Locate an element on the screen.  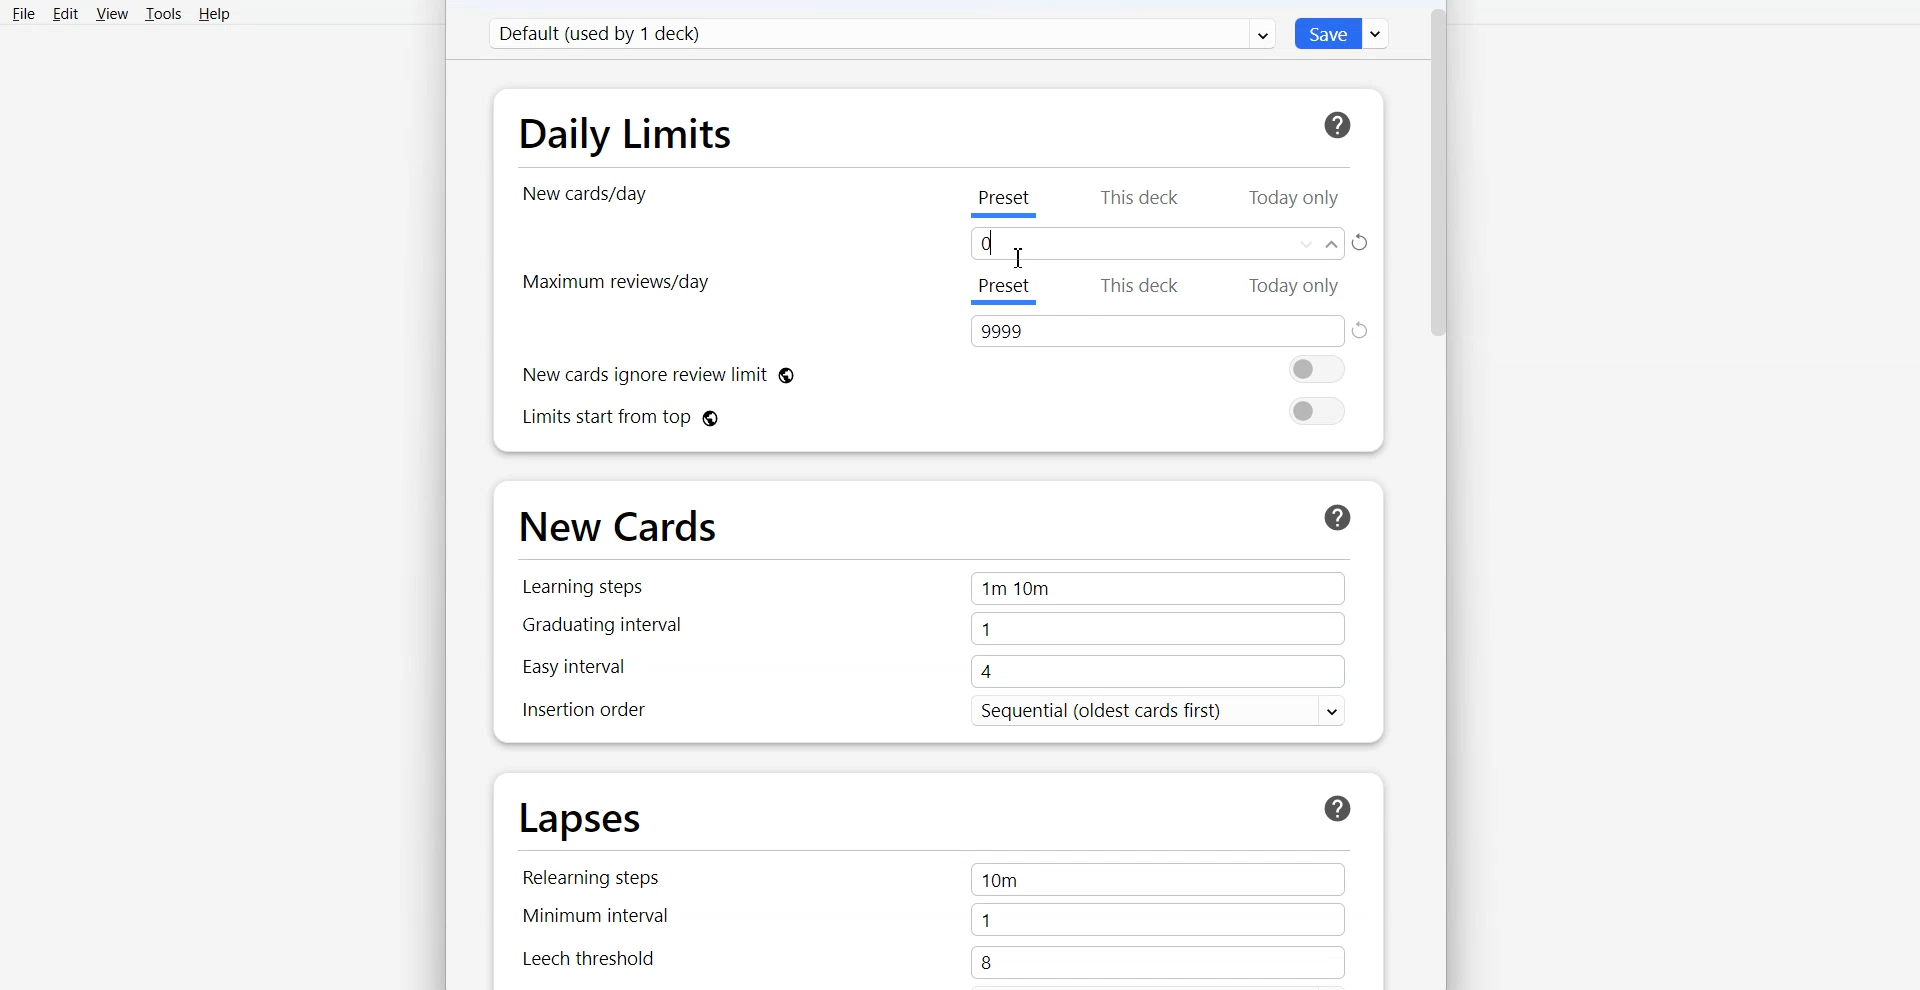
Default  is located at coordinates (881, 33).